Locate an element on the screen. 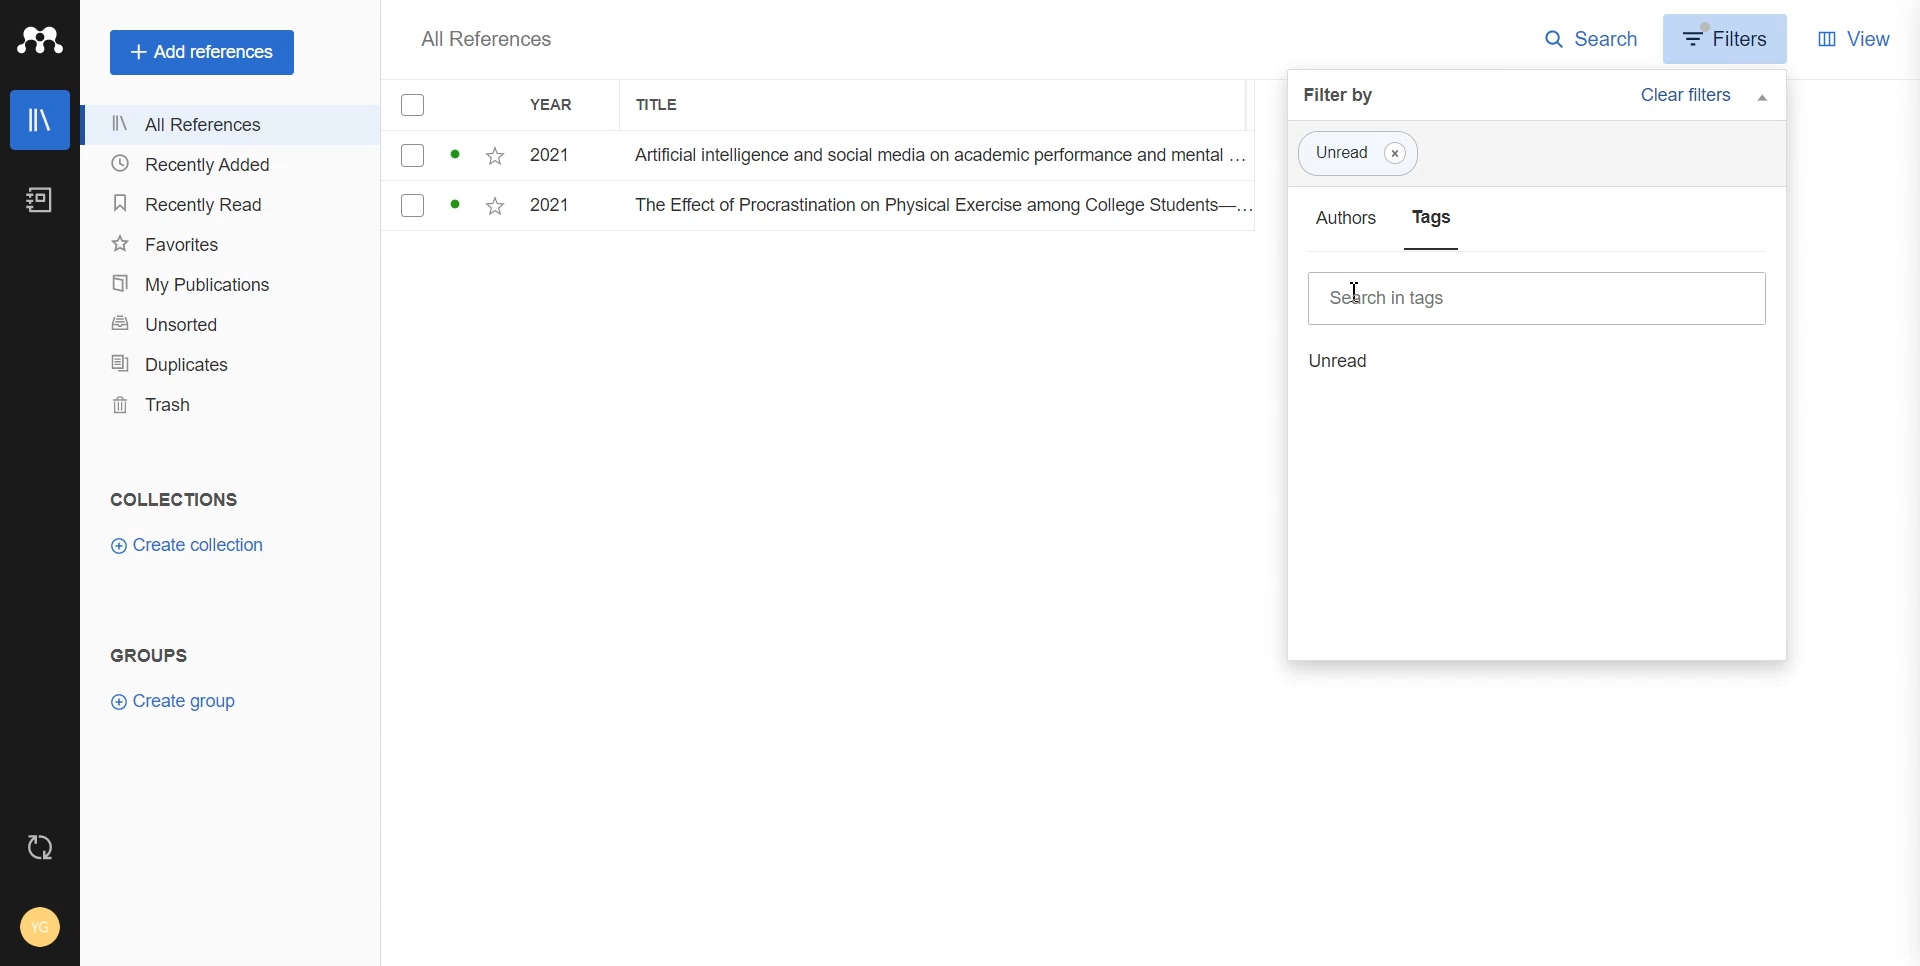  Tags is located at coordinates (1430, 227).